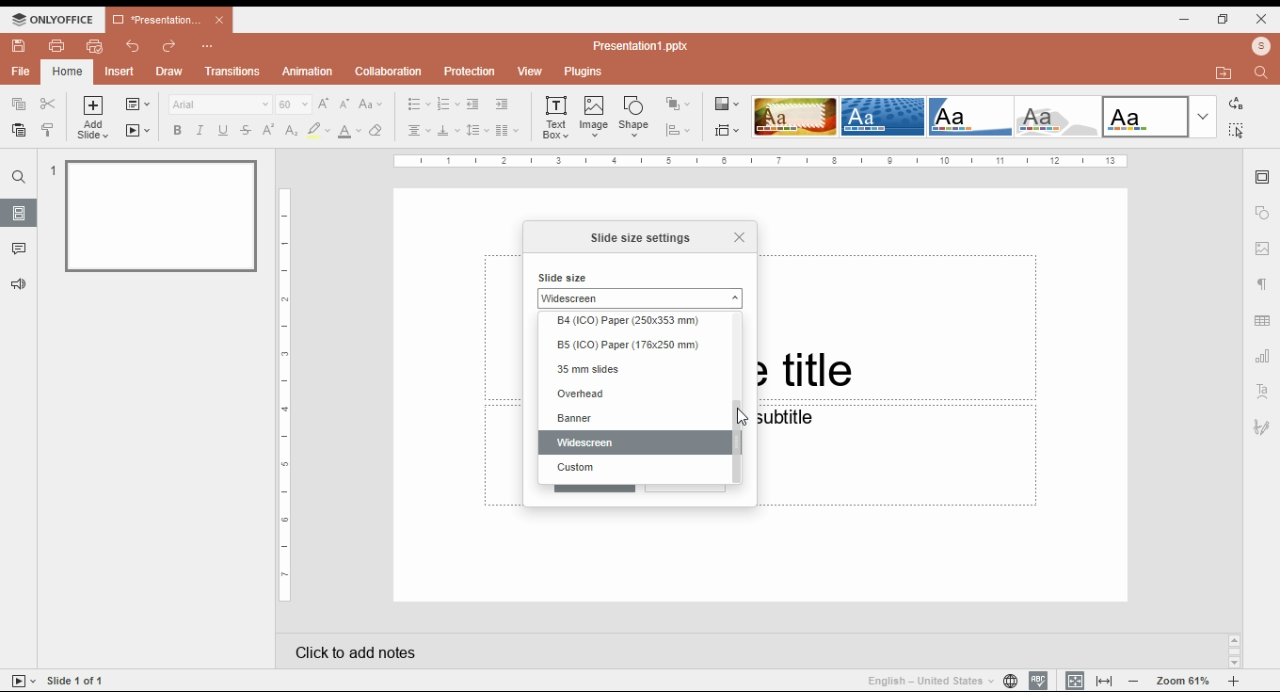  Describe the element at coordinates (631, 322) in the screenshot. I see `B4 (ICO) Paper (250x353 mm)` at that location.